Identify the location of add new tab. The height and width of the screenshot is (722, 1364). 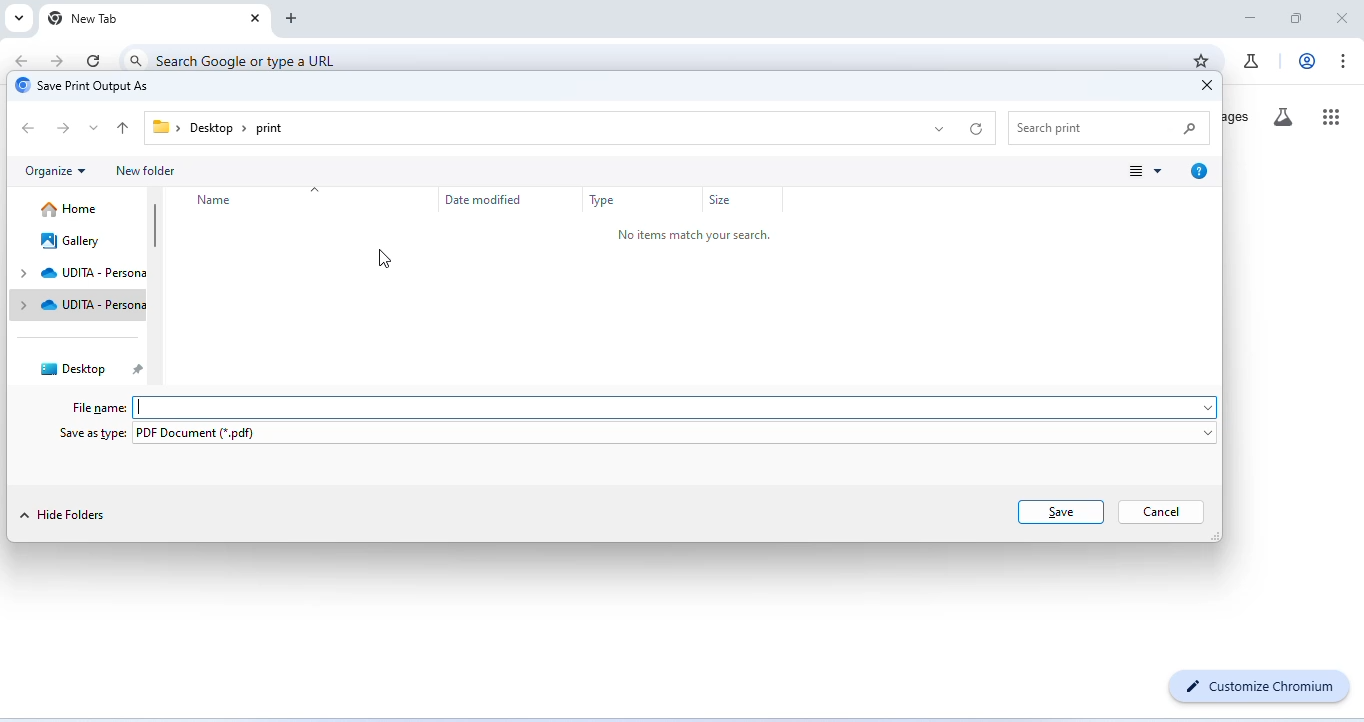
(294, 18).